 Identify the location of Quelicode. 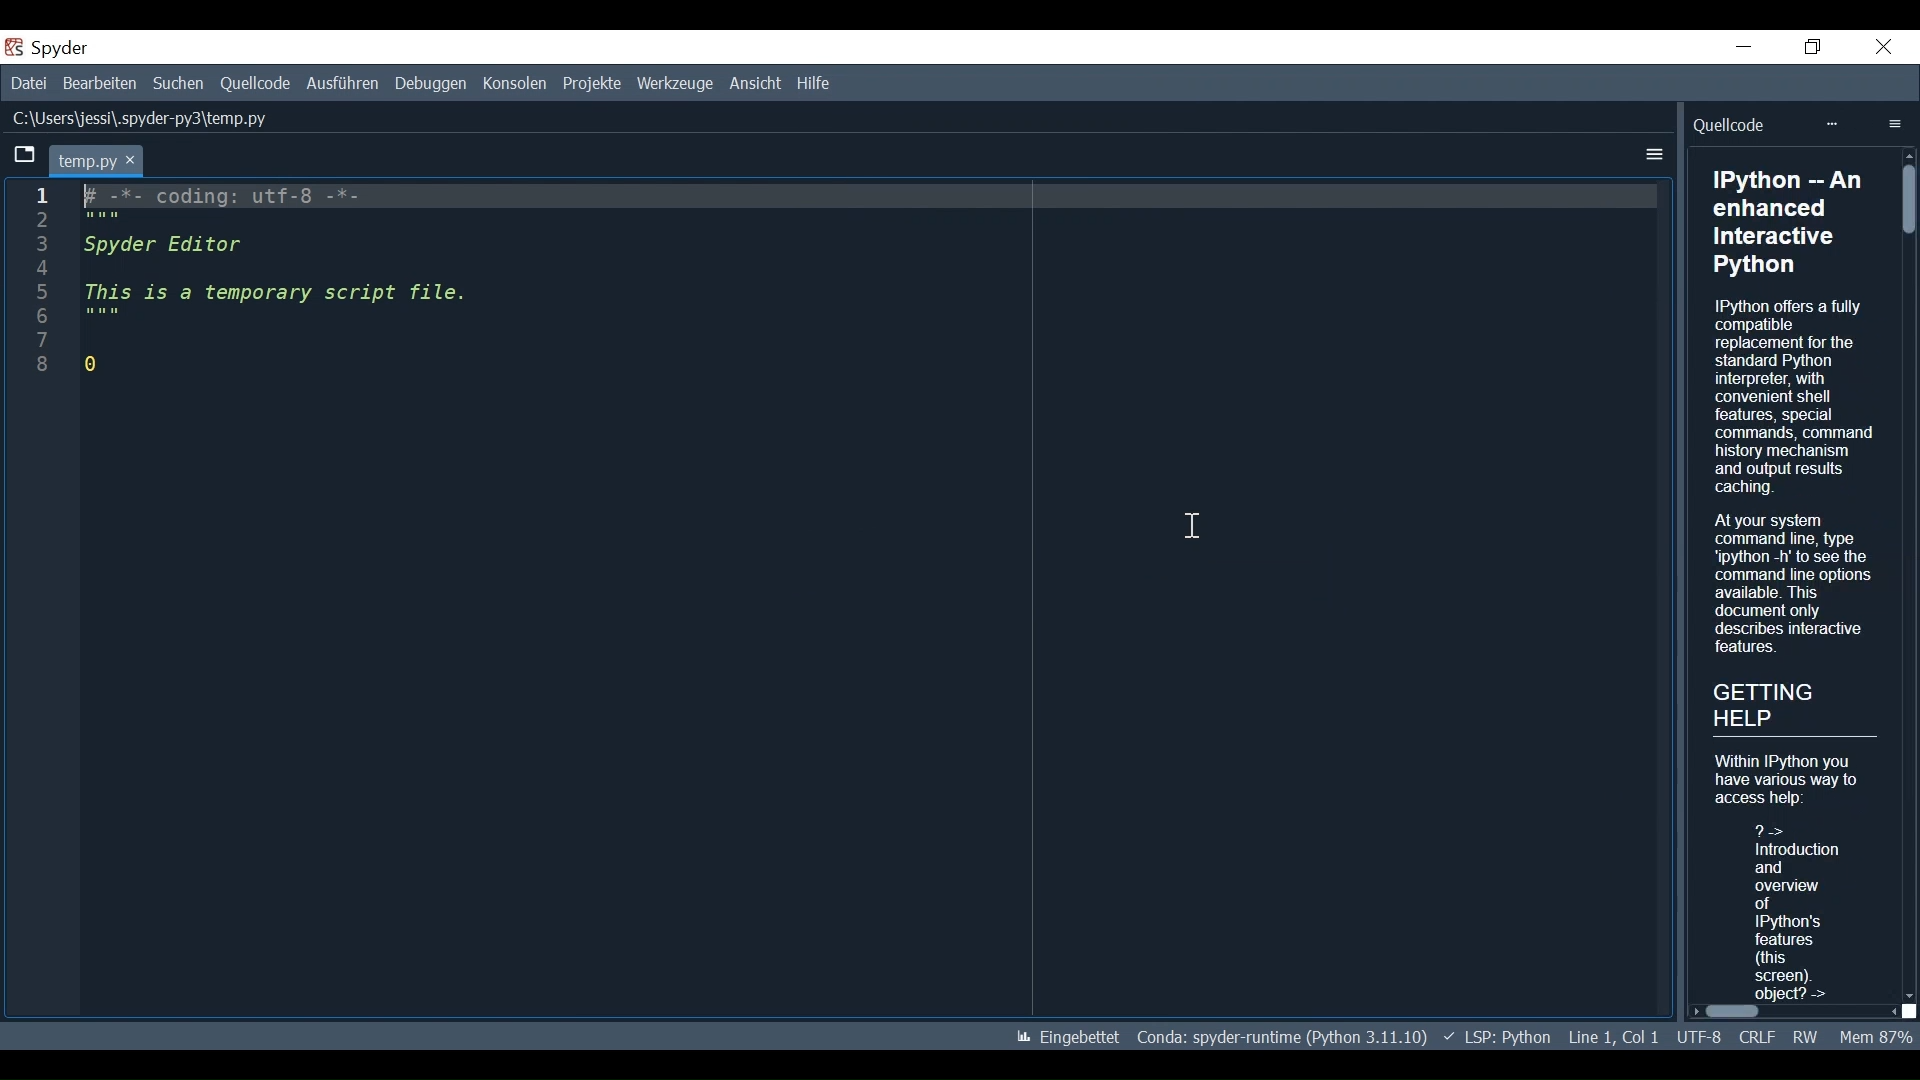
(1732, 125).